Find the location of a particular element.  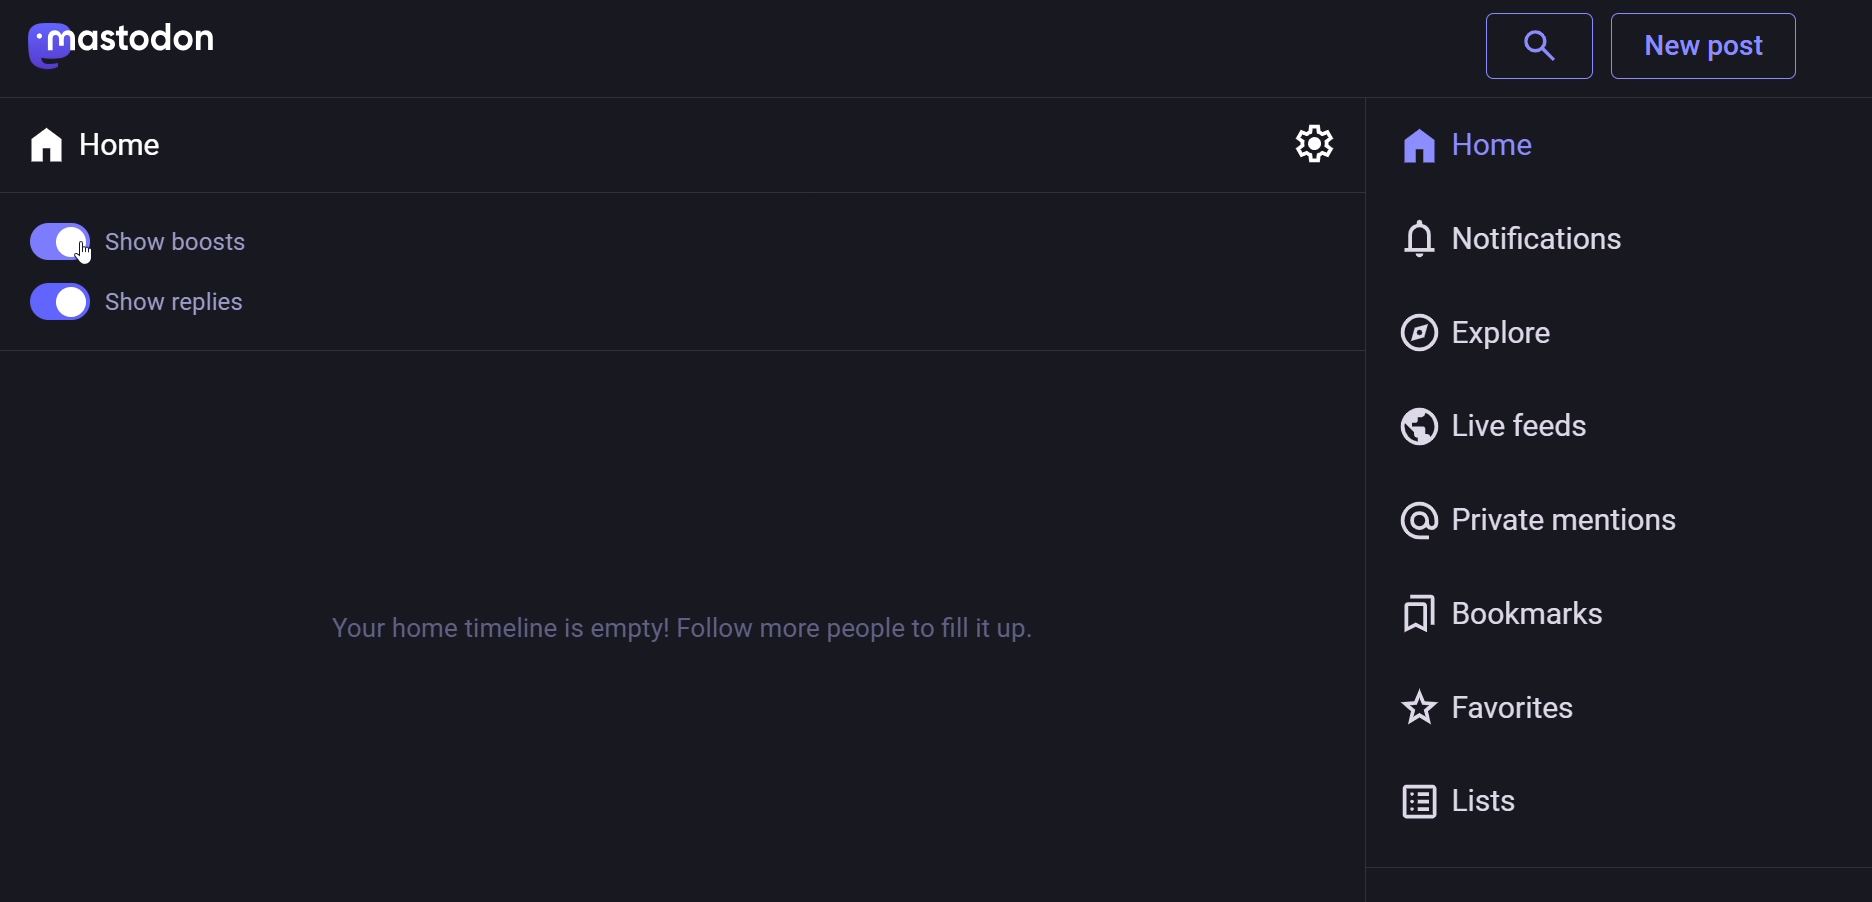

Lists is located at coordinates (1506, 802).